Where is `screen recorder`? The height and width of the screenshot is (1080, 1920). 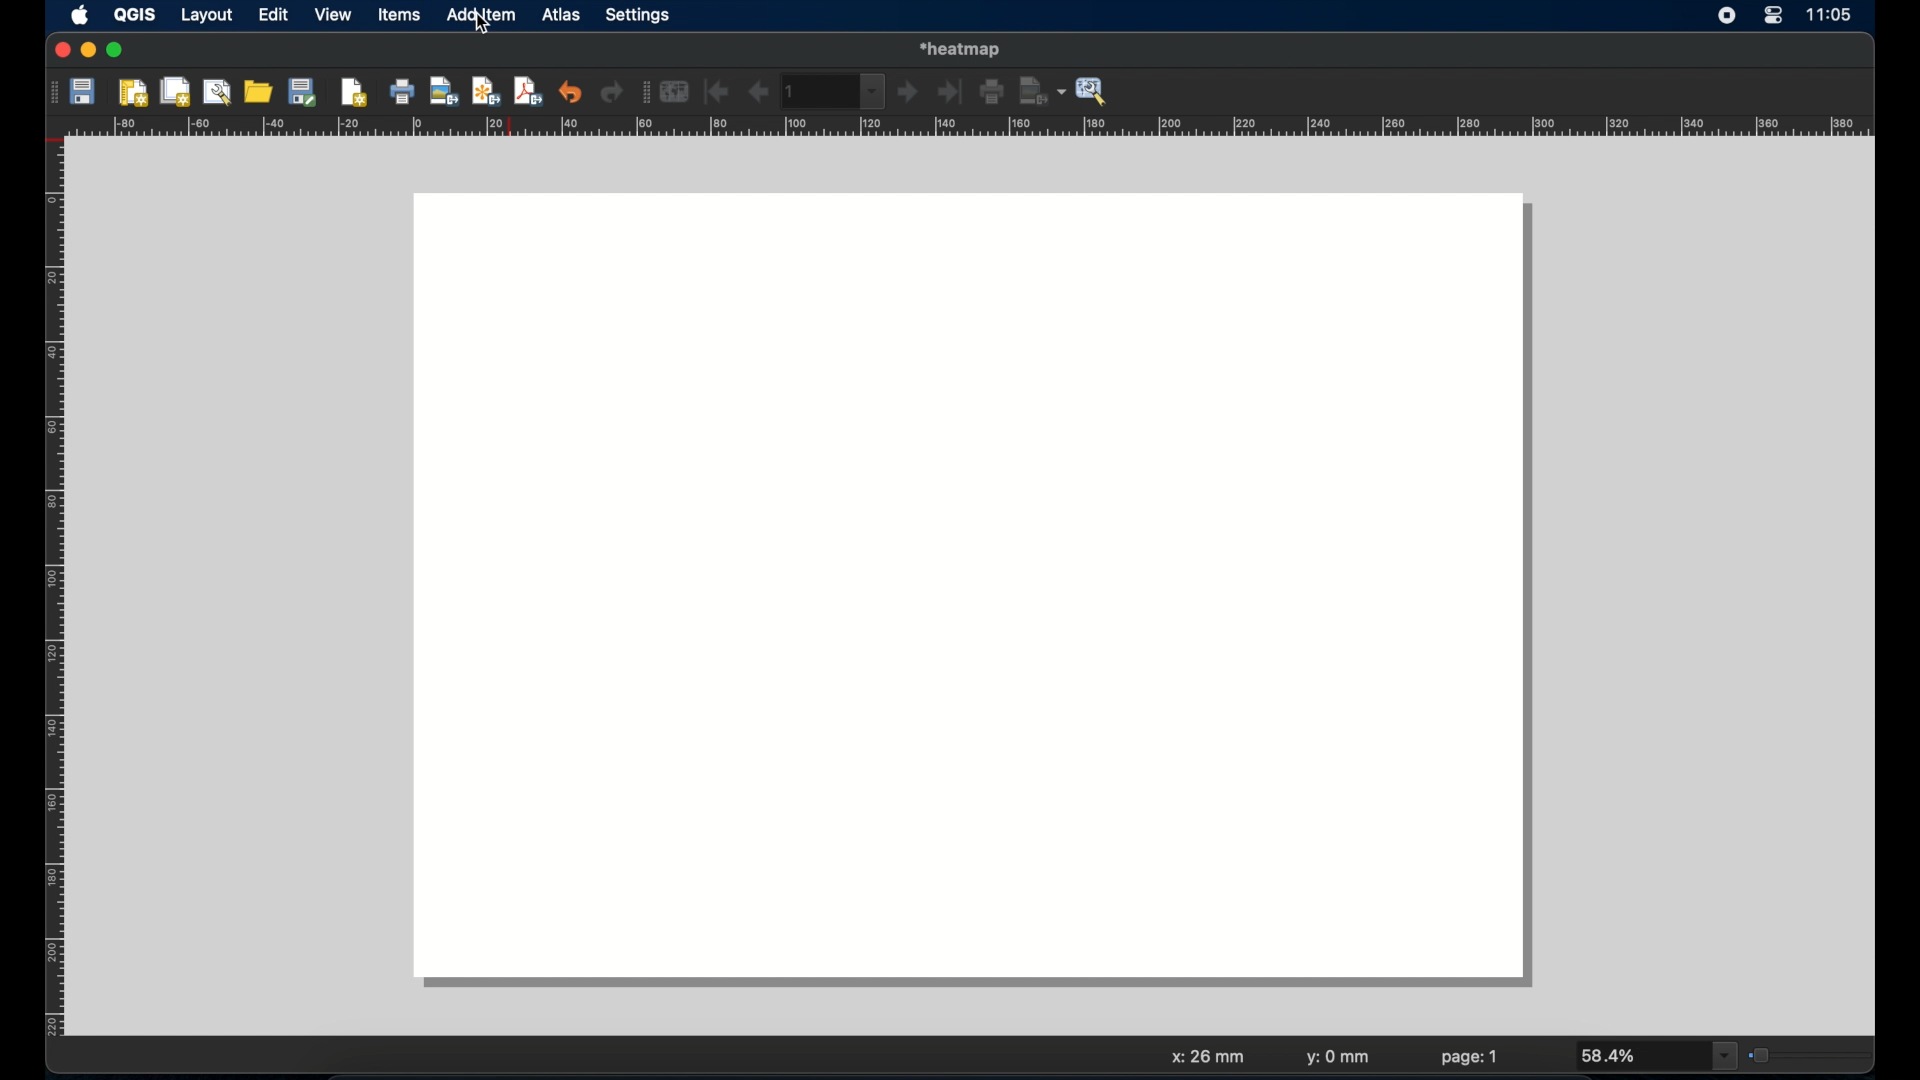
screen recorder is located at coordinates (1728, 17).